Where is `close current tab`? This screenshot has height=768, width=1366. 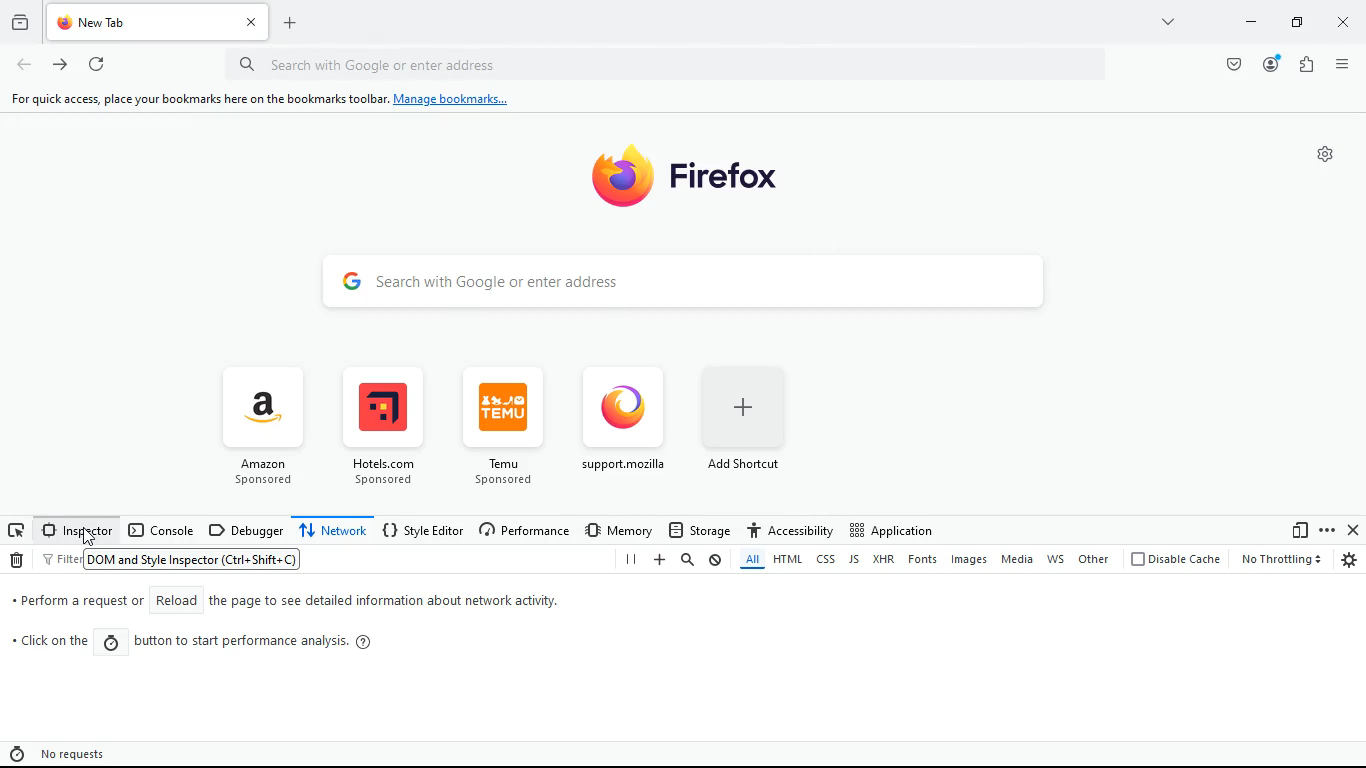 close current tab is located at coordinates (250, 22).